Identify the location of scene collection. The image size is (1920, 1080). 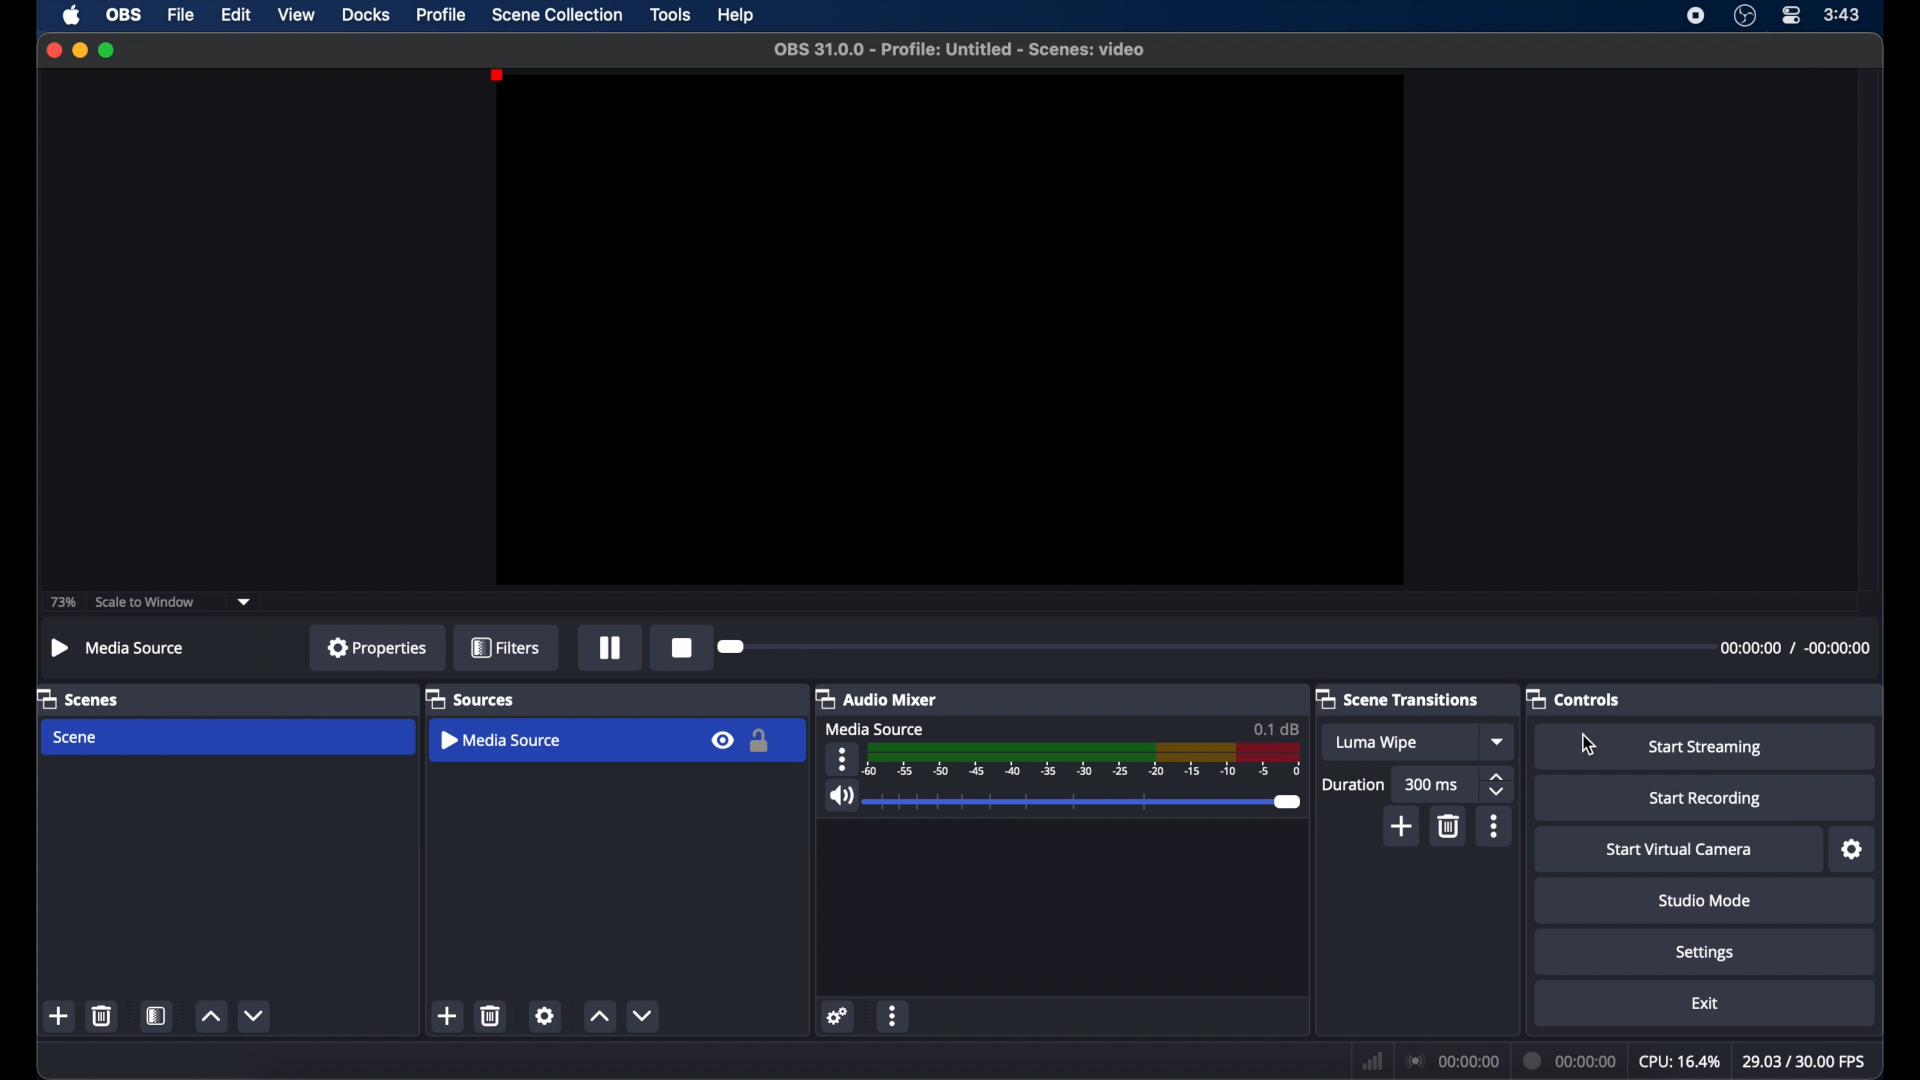
(557, 15).